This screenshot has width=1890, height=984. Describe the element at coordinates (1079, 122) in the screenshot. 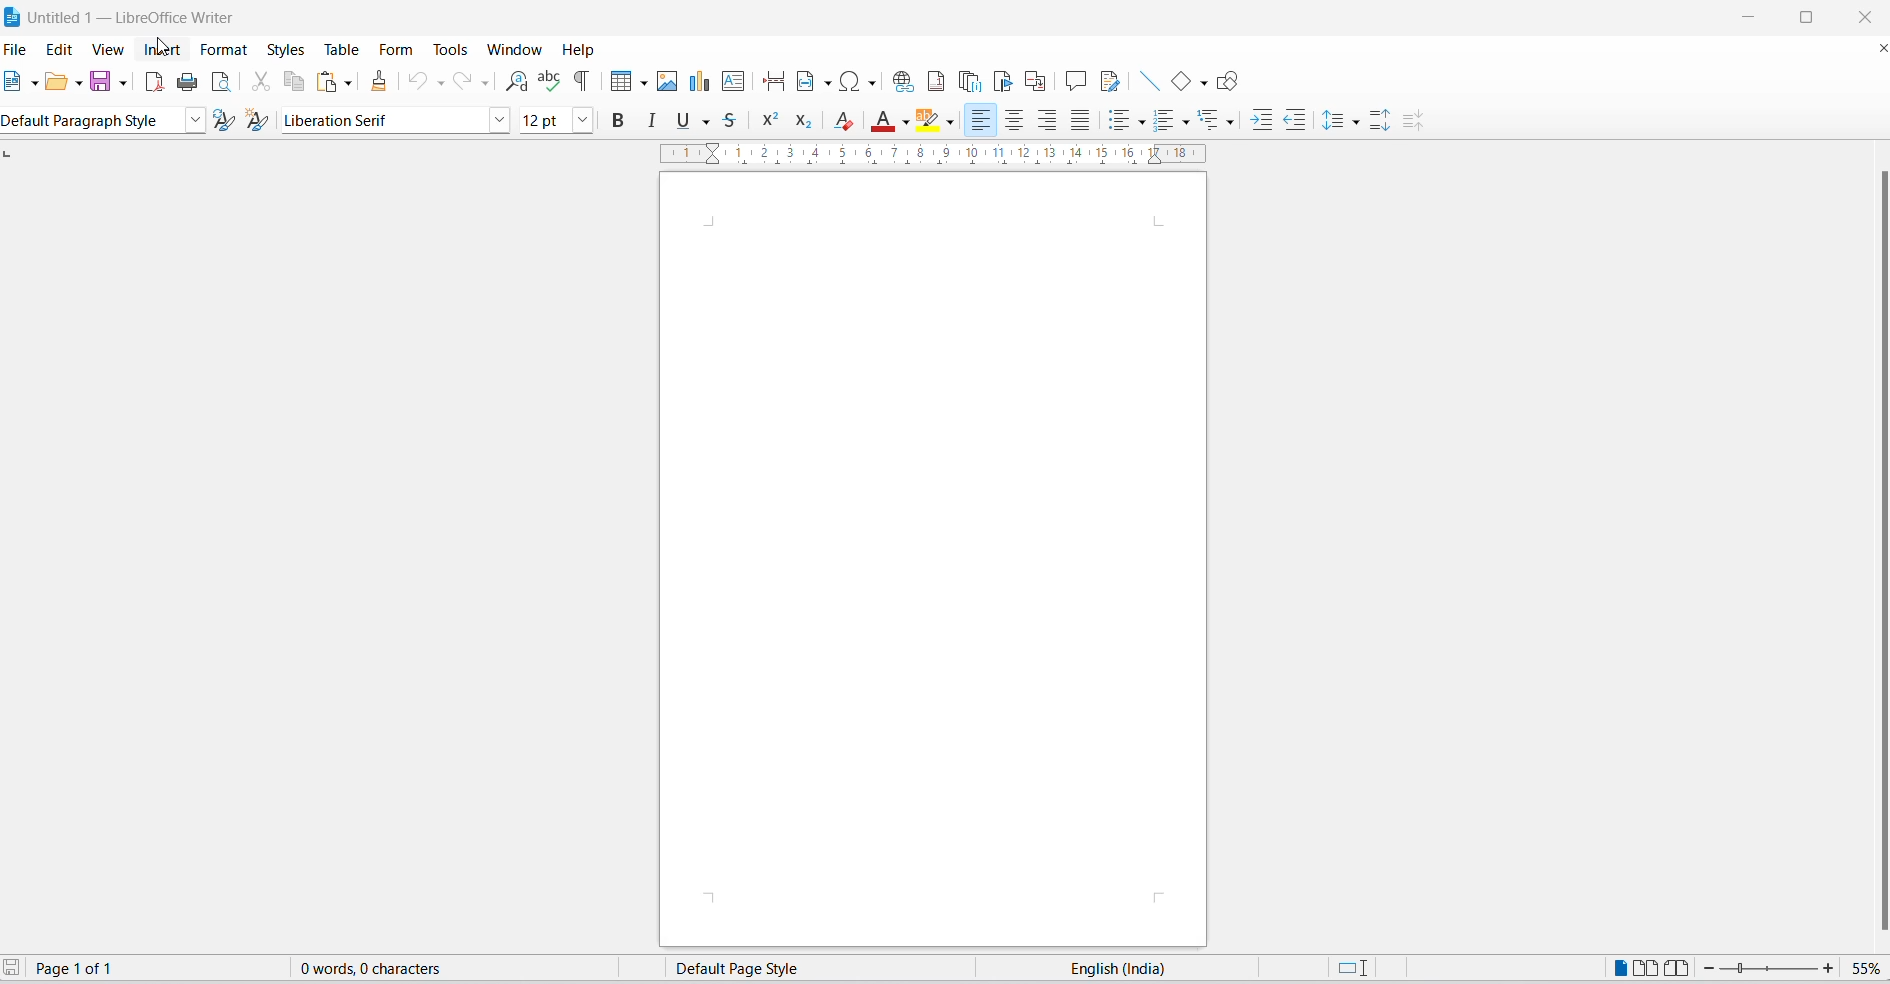

I see `justified` at that location.